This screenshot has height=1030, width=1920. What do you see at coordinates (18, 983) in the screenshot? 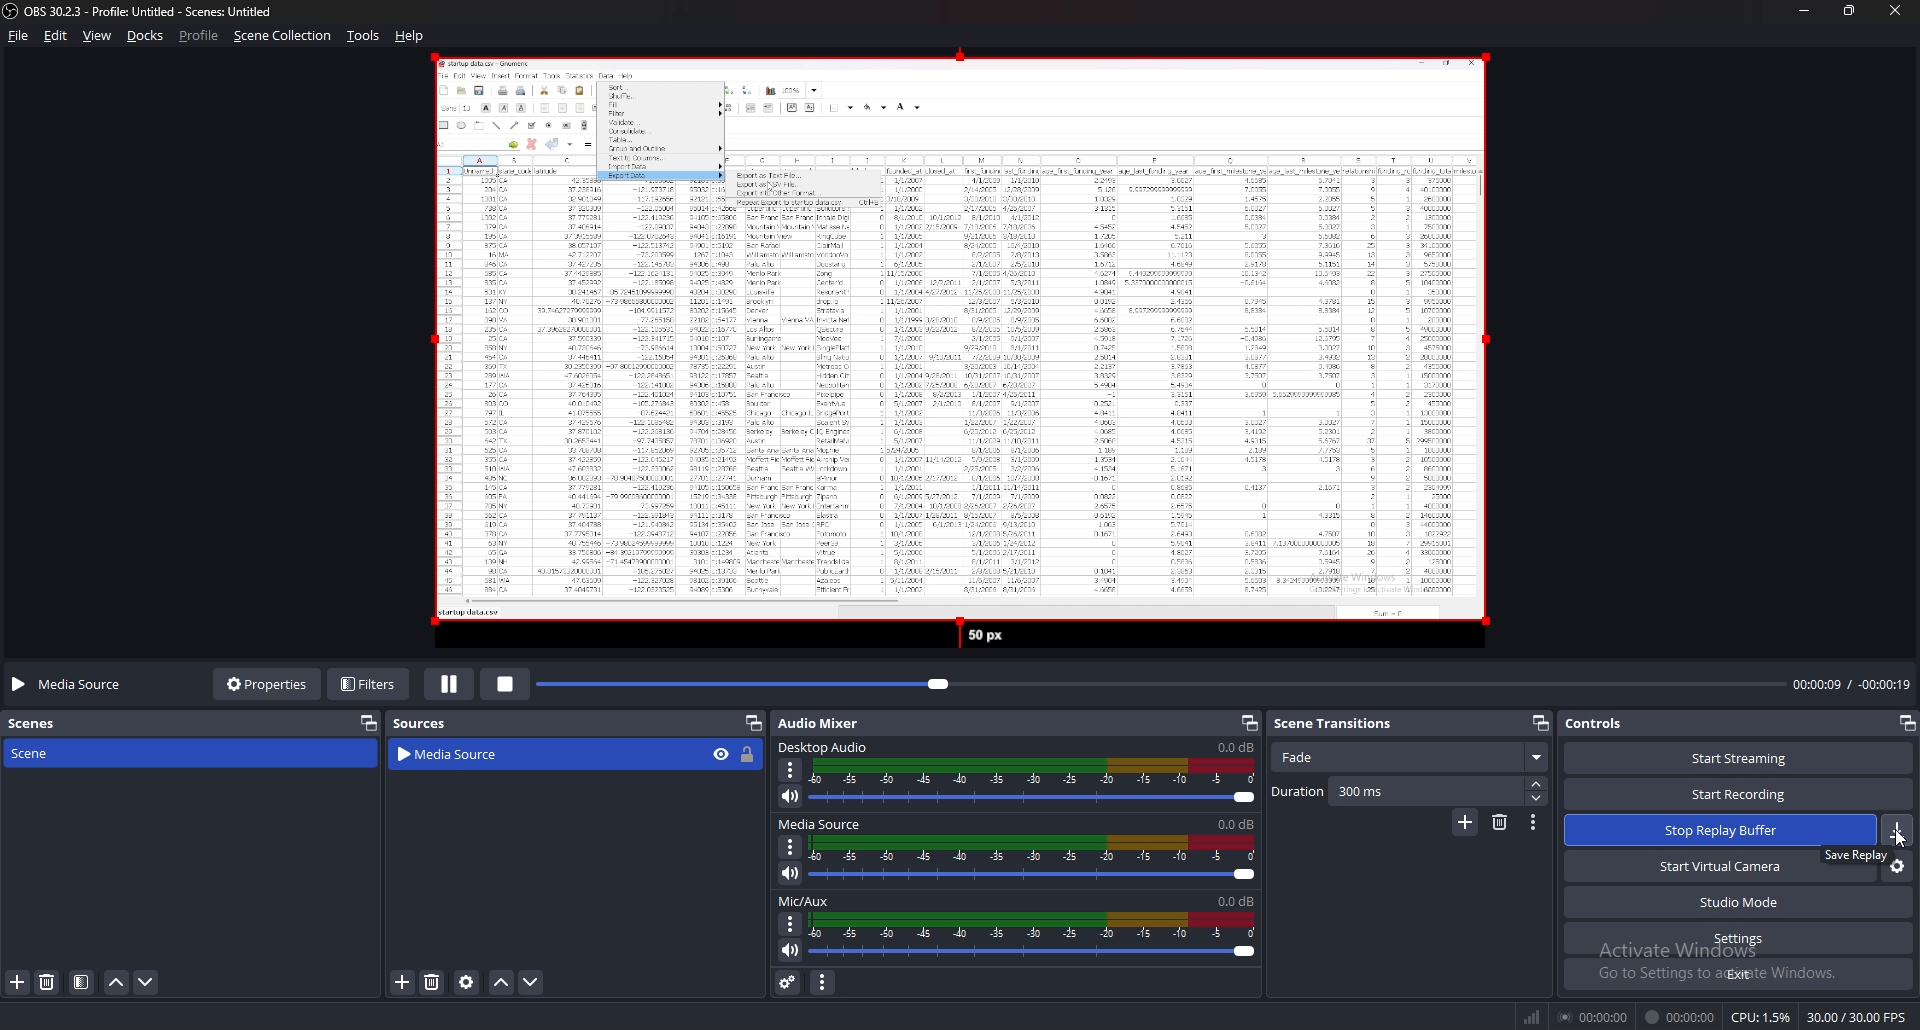
I see `add scene` at bounding box center [18, 983].